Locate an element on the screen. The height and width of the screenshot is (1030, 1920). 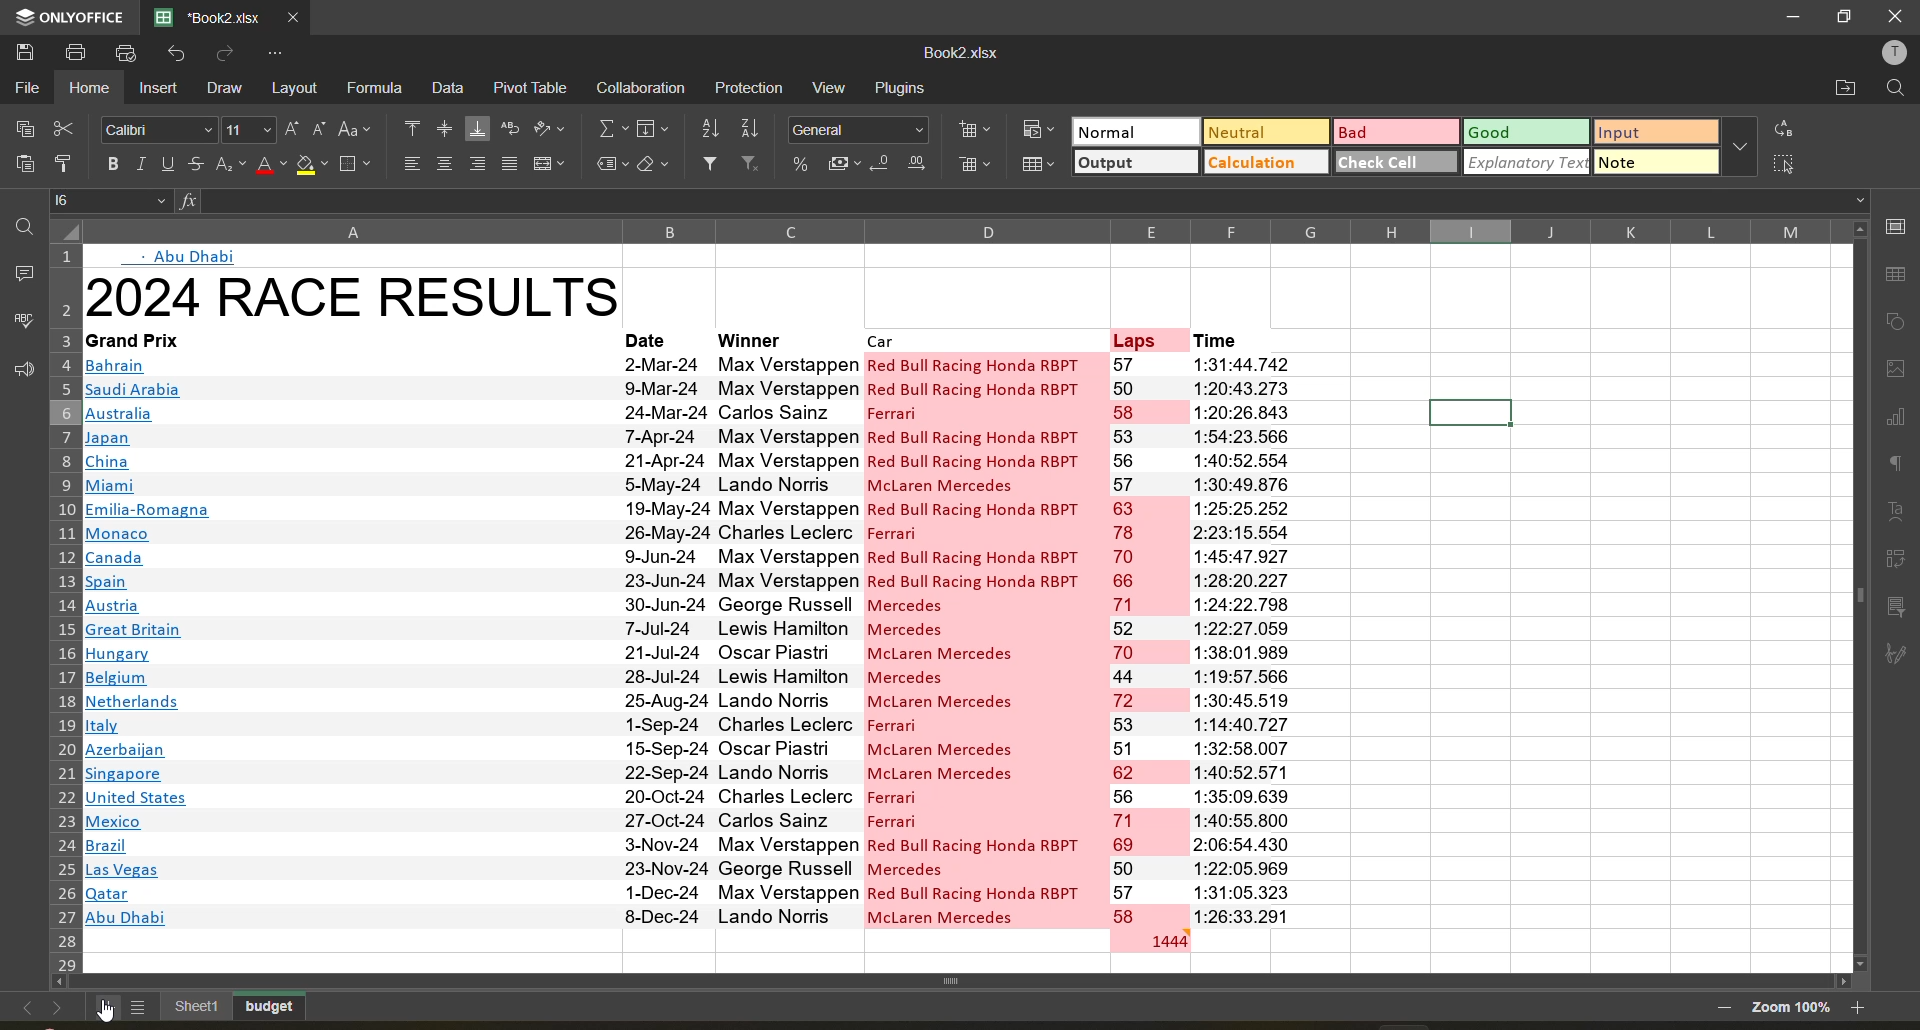
clear is located at coordinates (654, 164).